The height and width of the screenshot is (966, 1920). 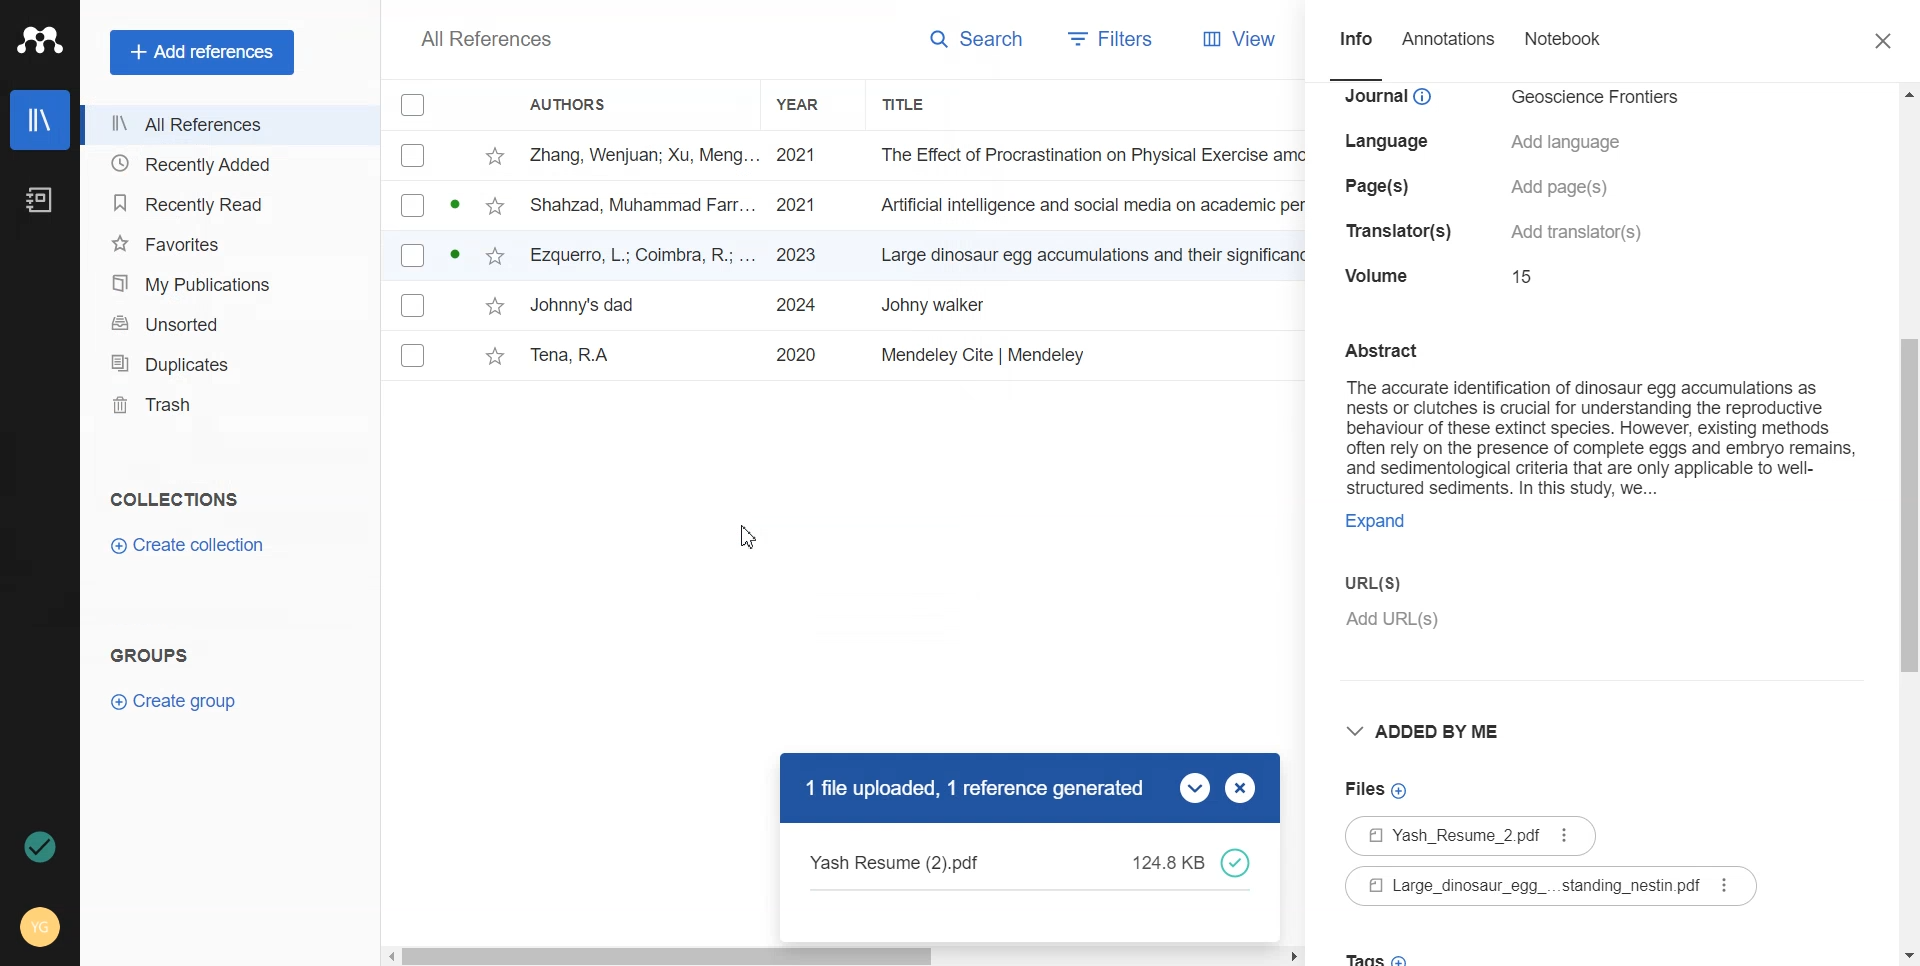 I want to click on Text, so click(x=492, y=39).